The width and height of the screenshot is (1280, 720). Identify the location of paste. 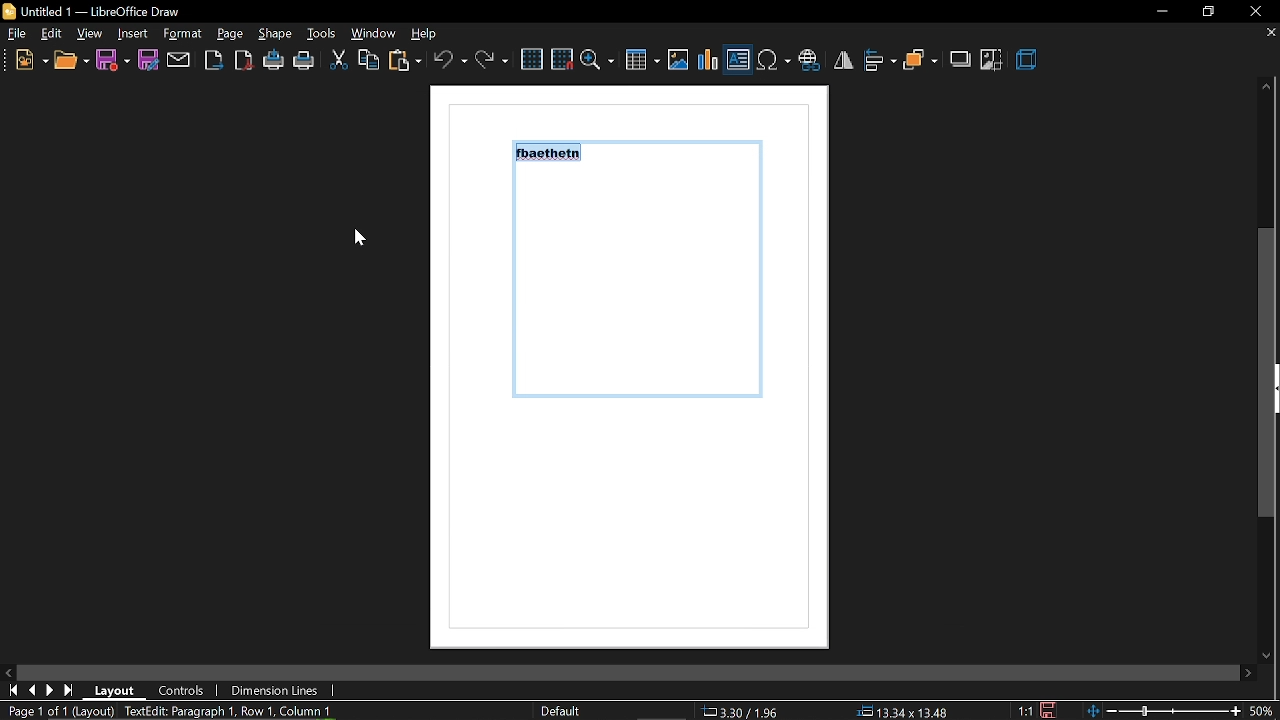
(404, 62).